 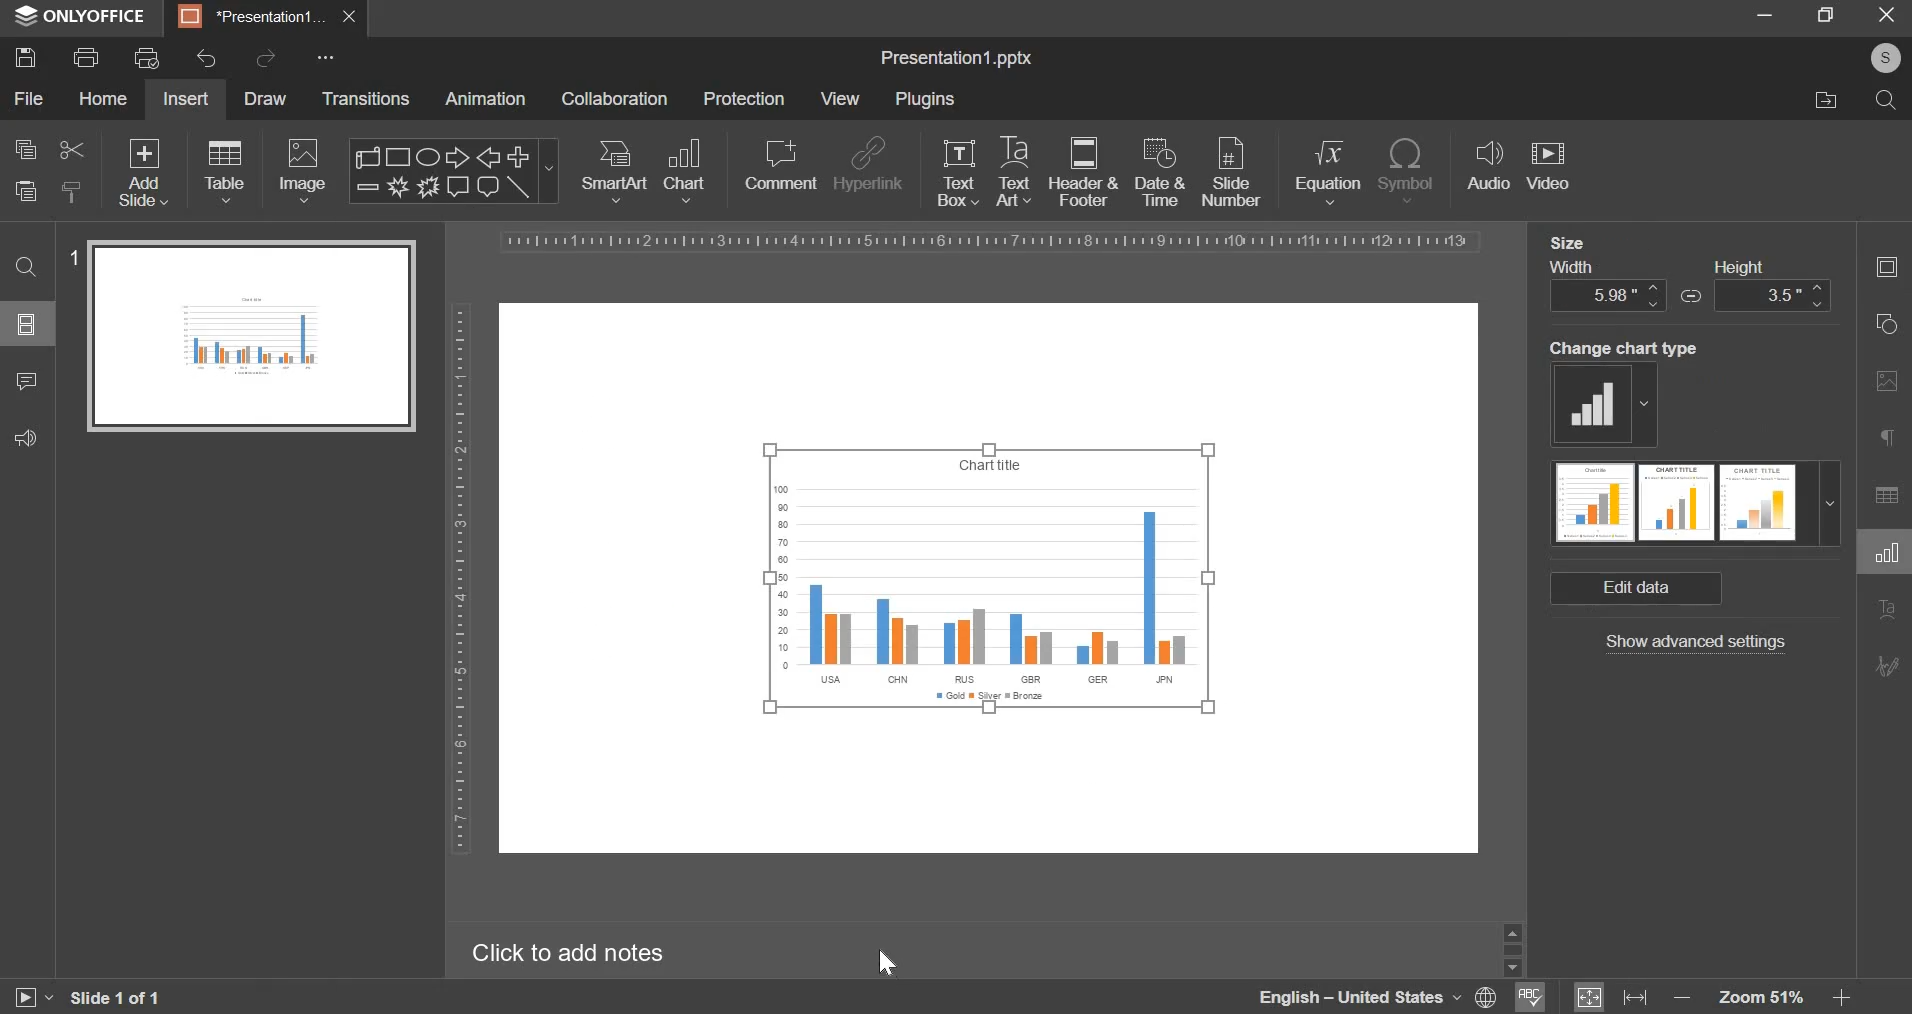 What do you see at coordinates (1891, 325) in the screenshot?
I see `shape settings` at bounding box center [1891, 325].